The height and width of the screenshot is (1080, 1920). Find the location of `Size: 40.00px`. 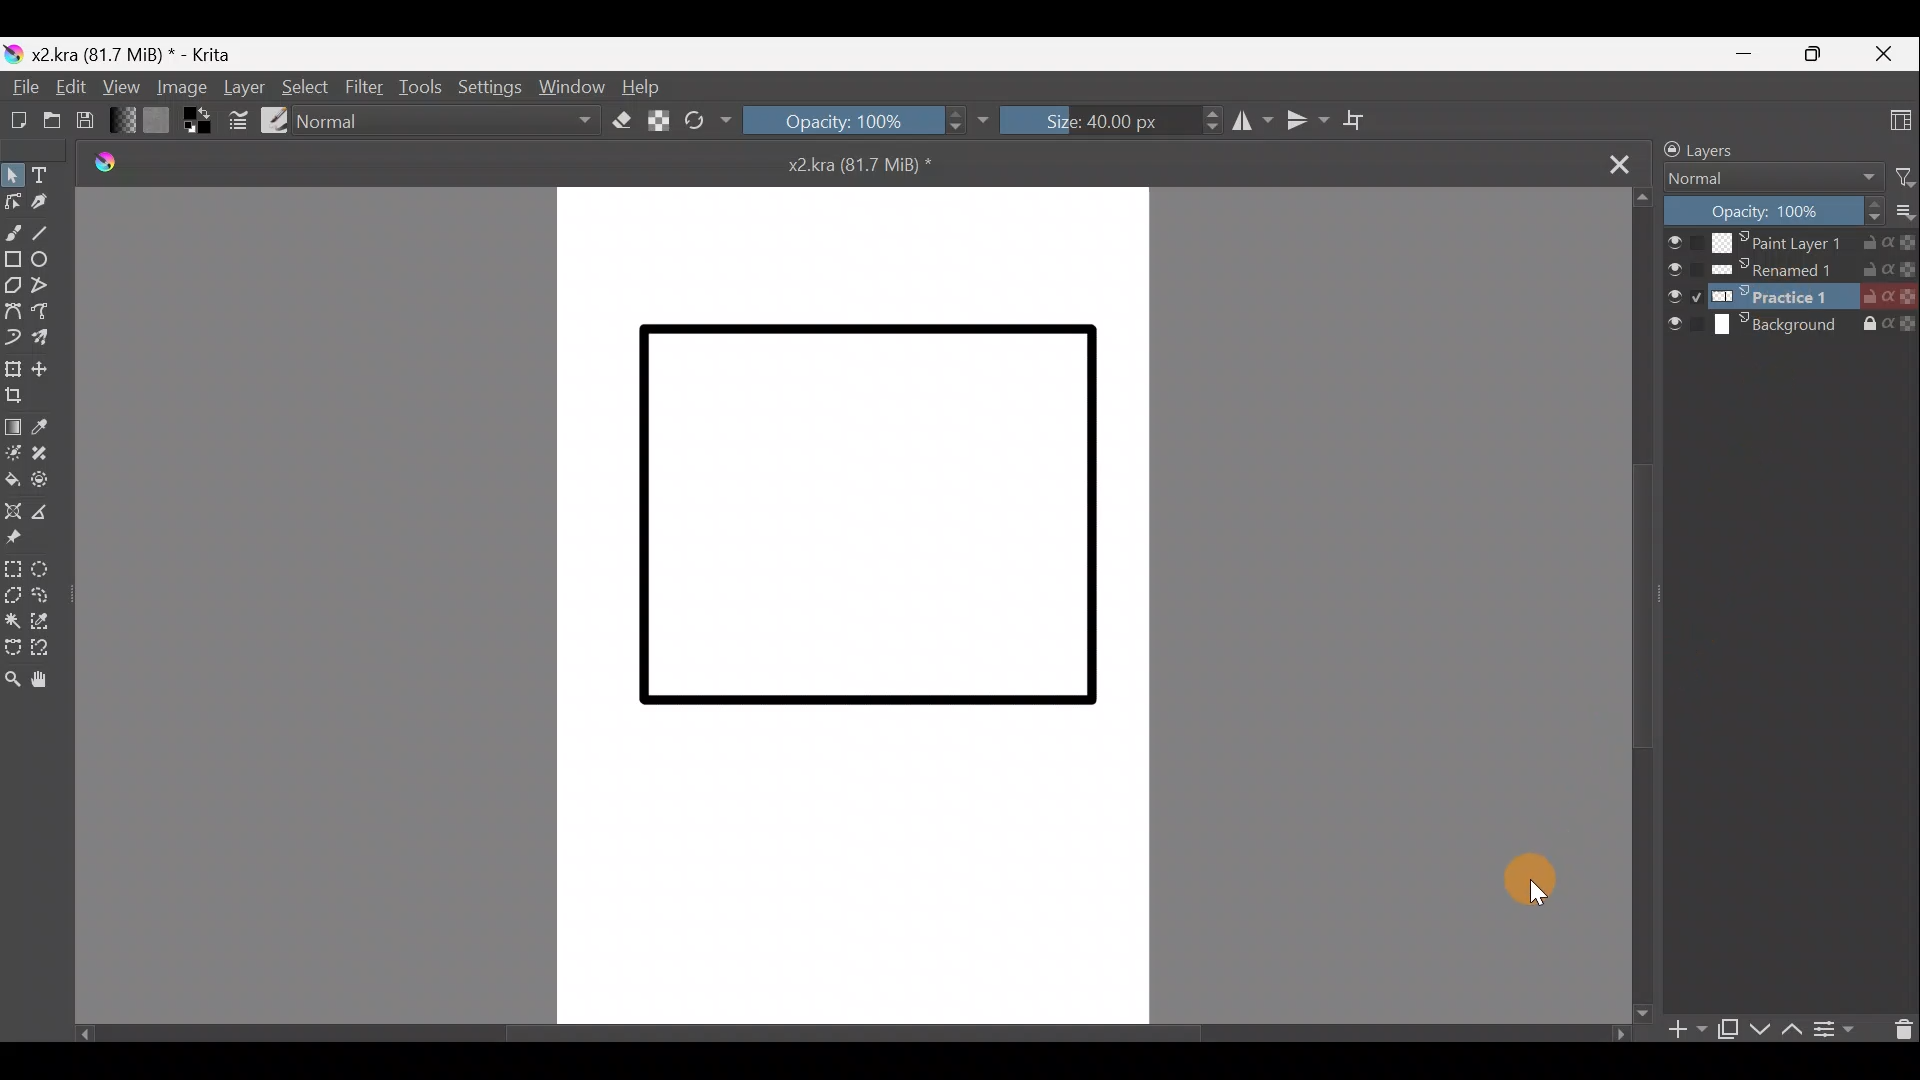

Size: 40.00px is located at coordinates (1108, 119).